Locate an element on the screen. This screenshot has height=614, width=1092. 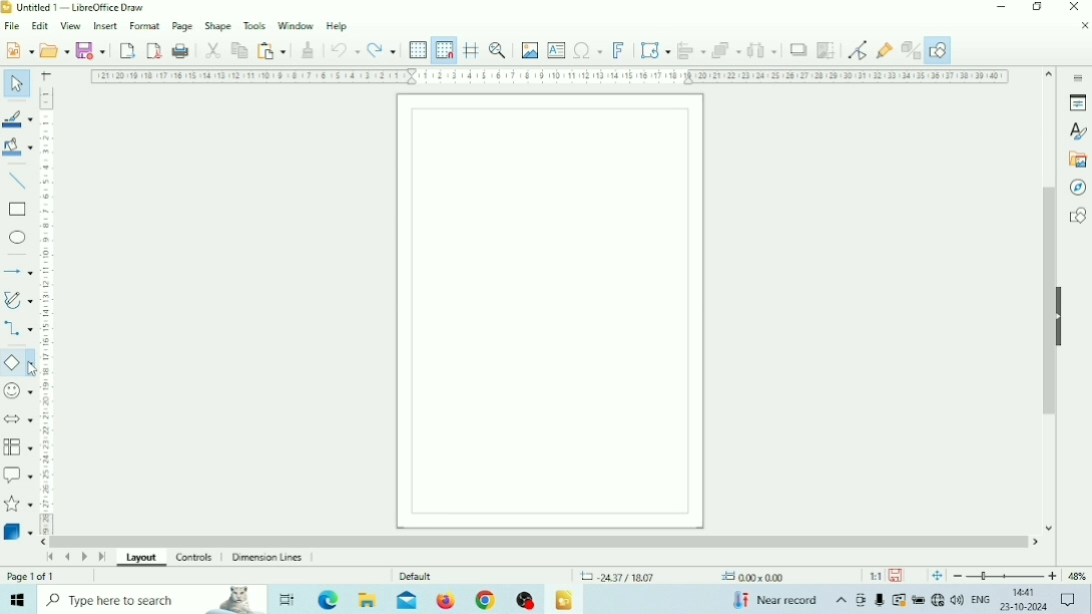
Basic Shapes is located at coordinates (18, 363).